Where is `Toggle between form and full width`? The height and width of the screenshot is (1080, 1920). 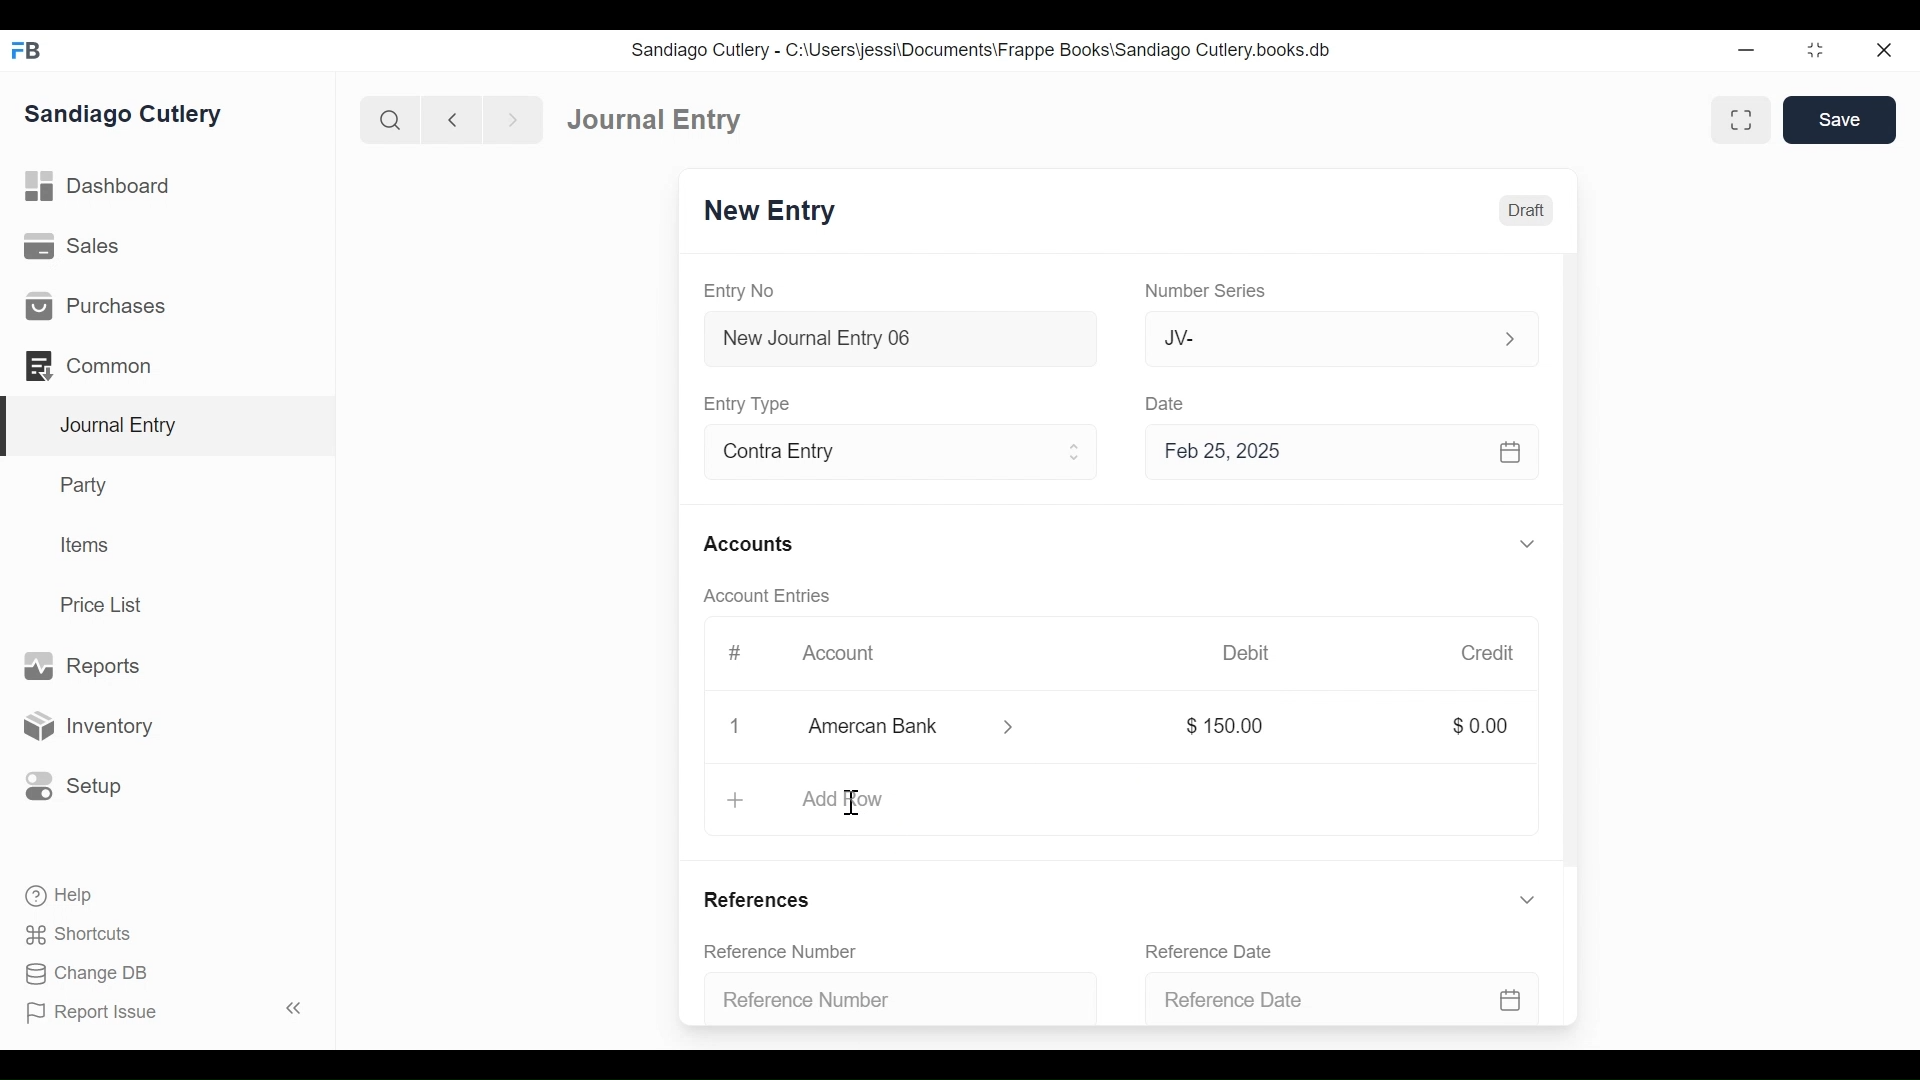
Toggle between form and full width is located at coordinates (1741, 120).